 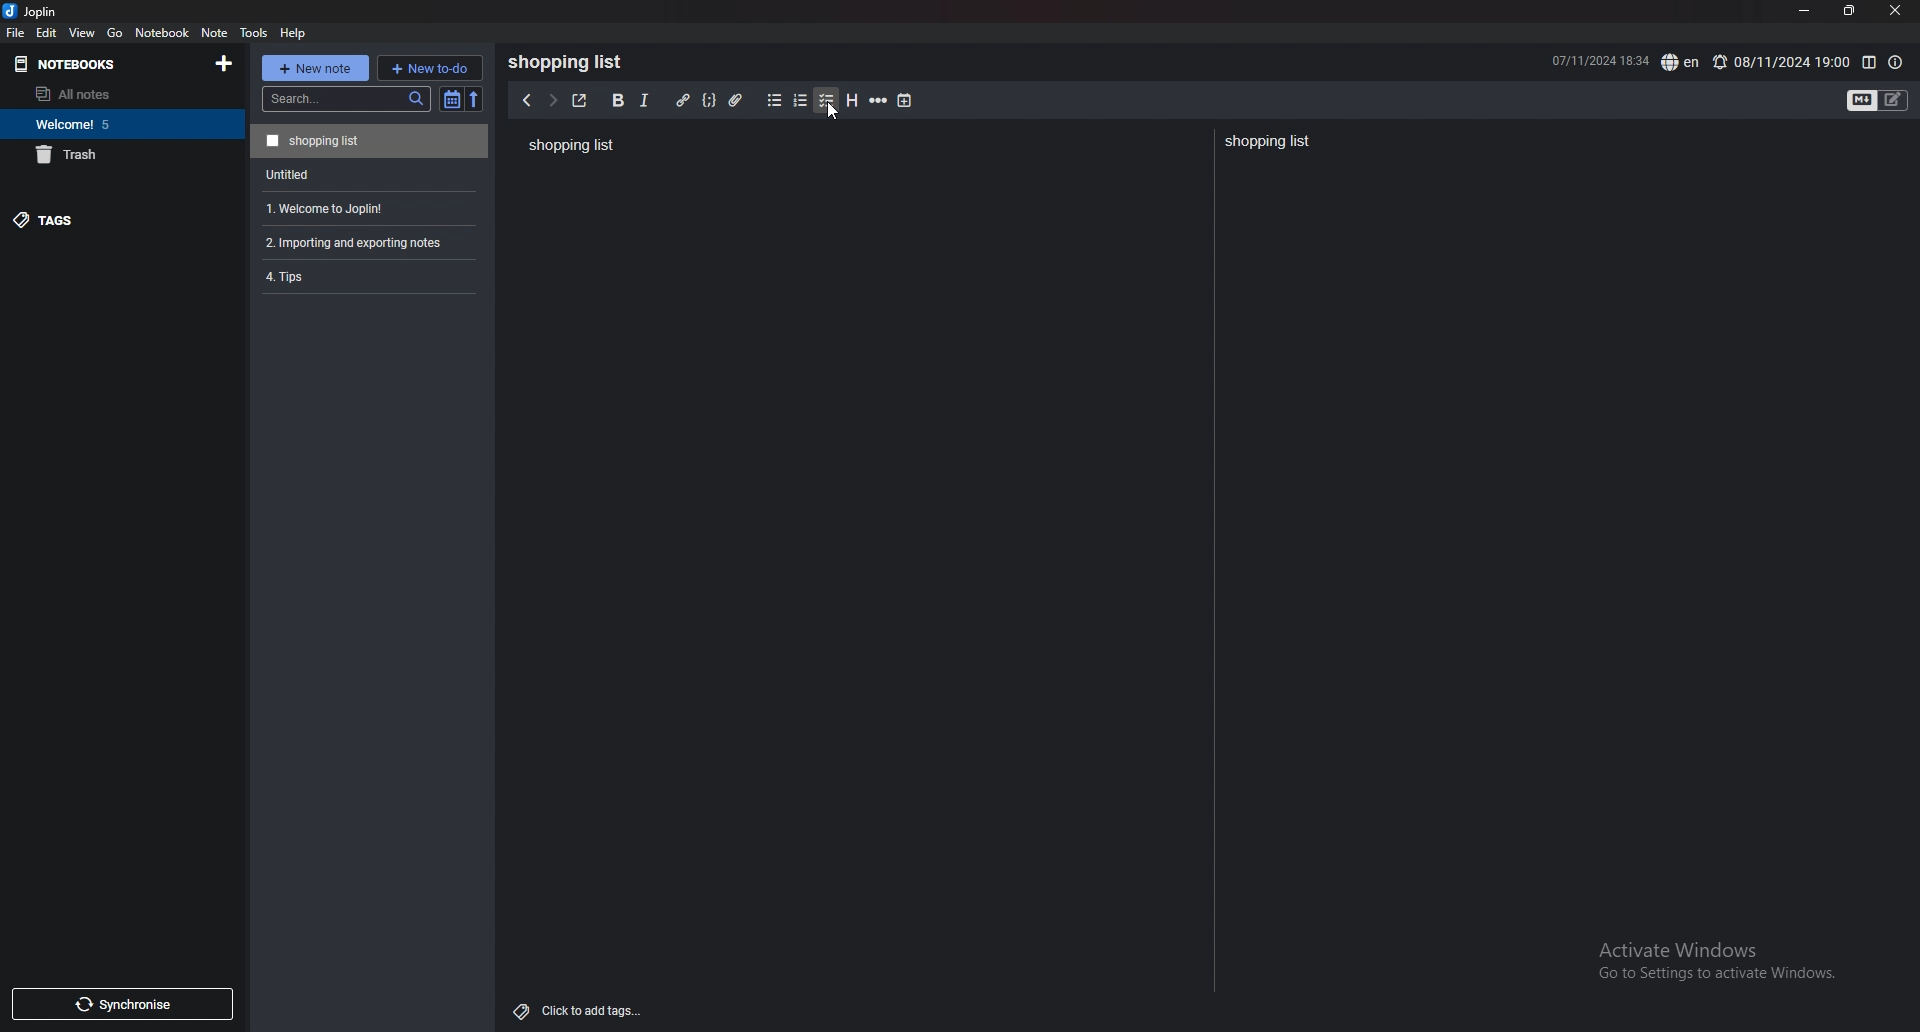 What do you see at coordinates (1895, 63) in the screenshot?
I see `note properties` at bounding box center [1895, 63].